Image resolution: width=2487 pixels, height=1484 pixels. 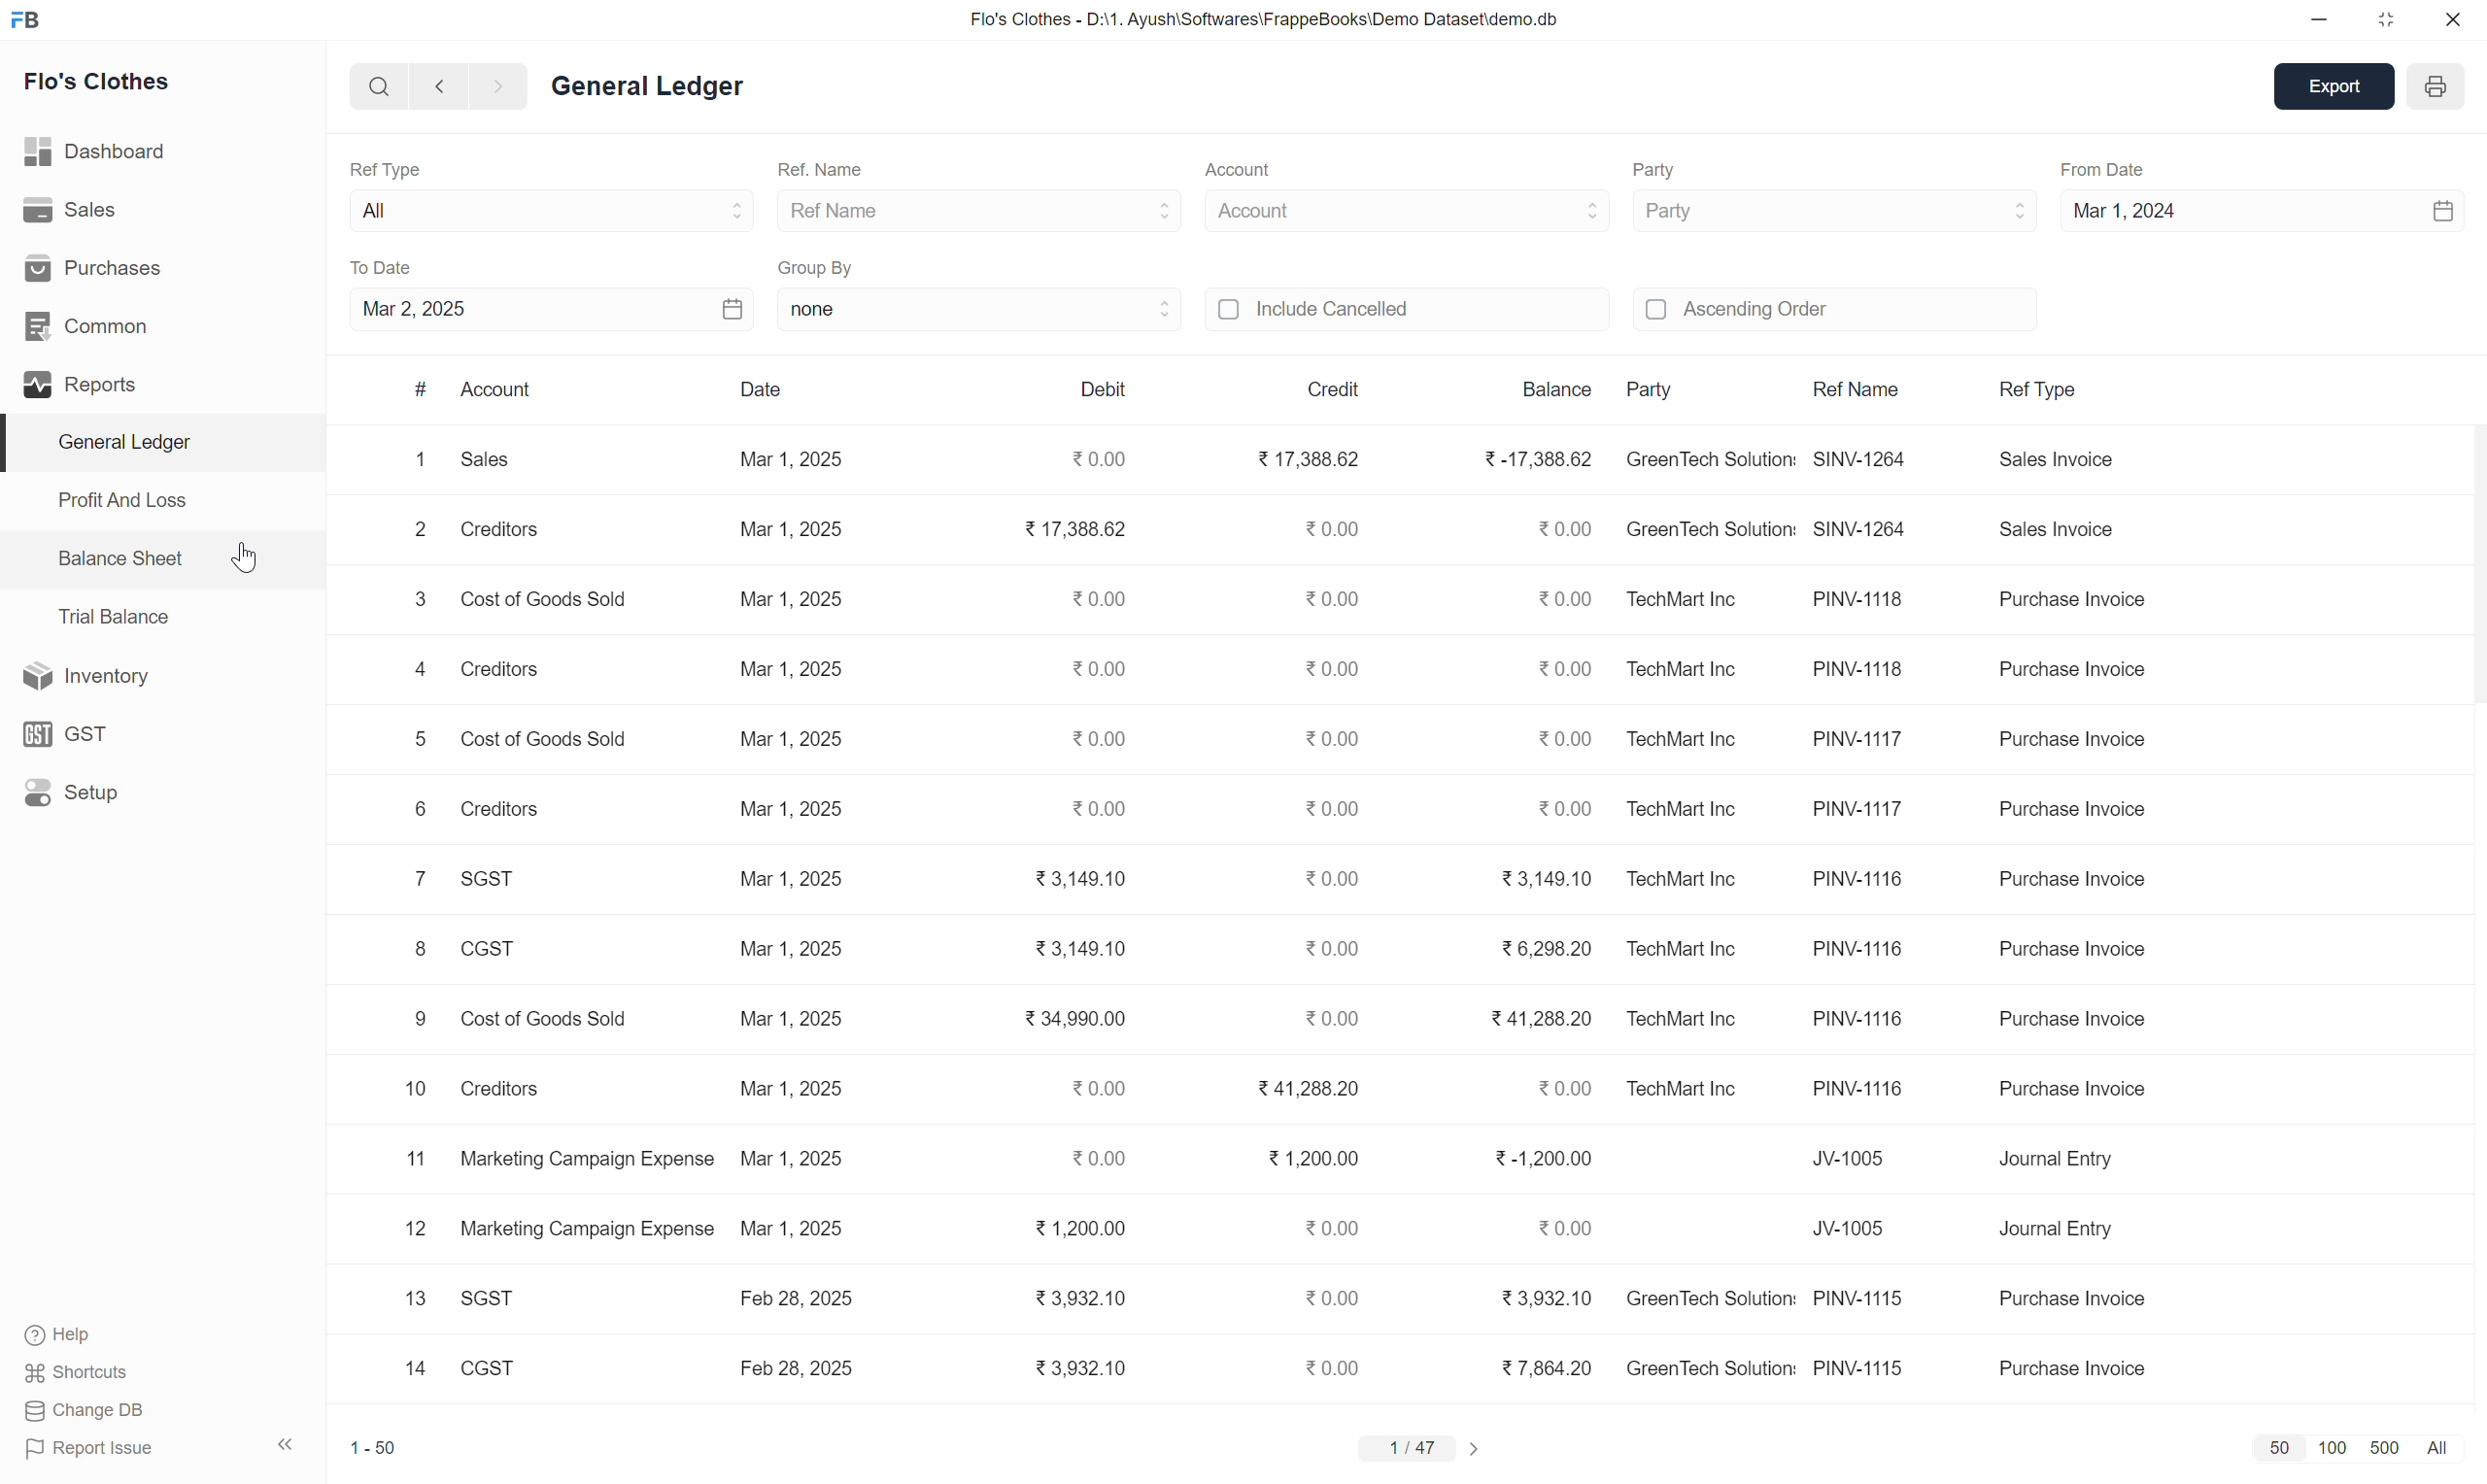 What do you see at coordinates (1095, 387) in the screenshot?
I see `Debit` at bounding box center [1095, 387].